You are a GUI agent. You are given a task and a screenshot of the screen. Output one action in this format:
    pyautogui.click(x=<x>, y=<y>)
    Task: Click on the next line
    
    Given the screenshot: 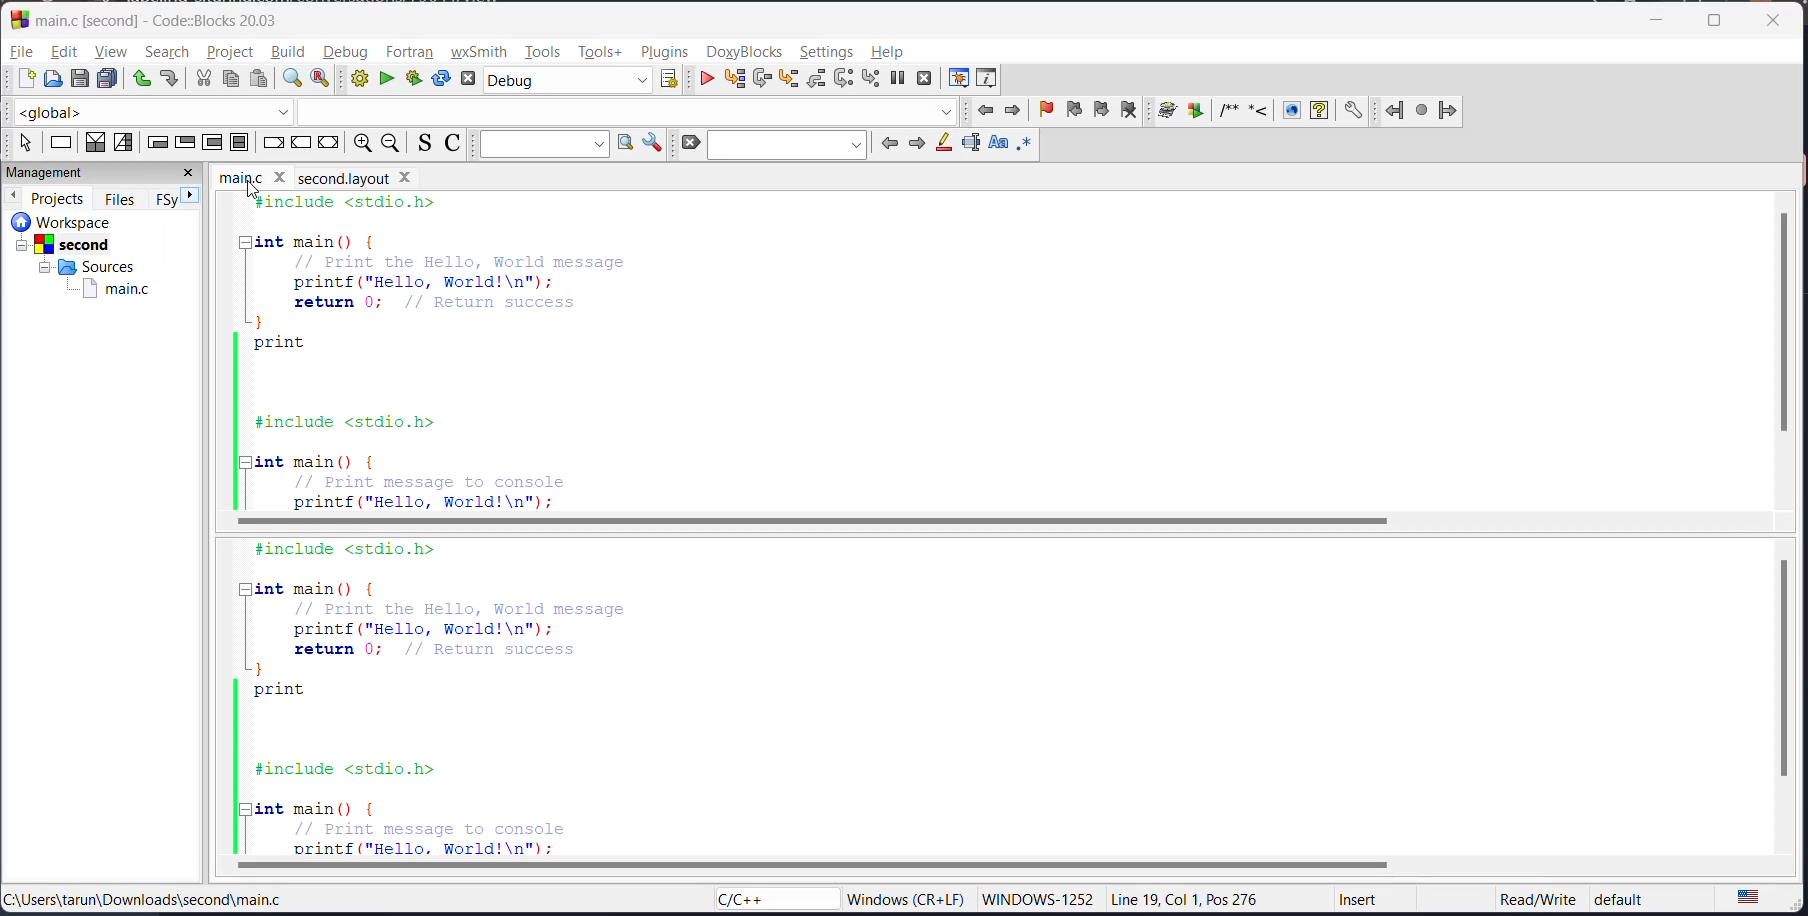 What is the action you would take?
    pyautogui.click(x=766, y=80)
    